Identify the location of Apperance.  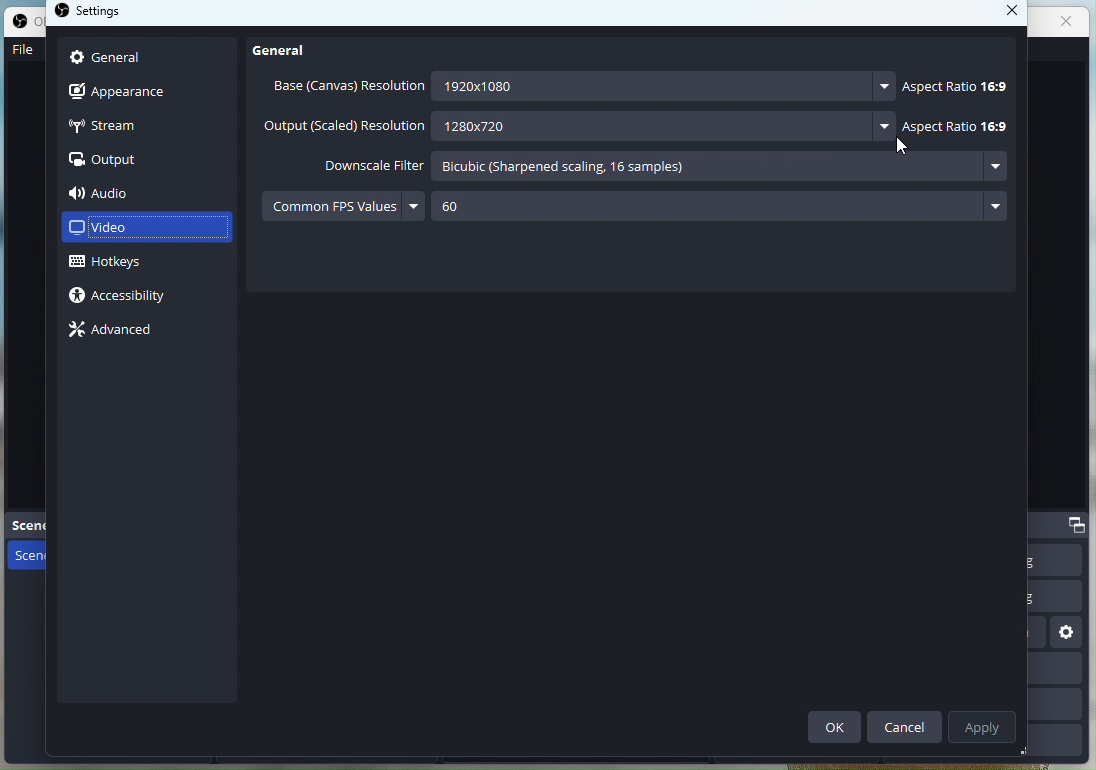
(148, 92).